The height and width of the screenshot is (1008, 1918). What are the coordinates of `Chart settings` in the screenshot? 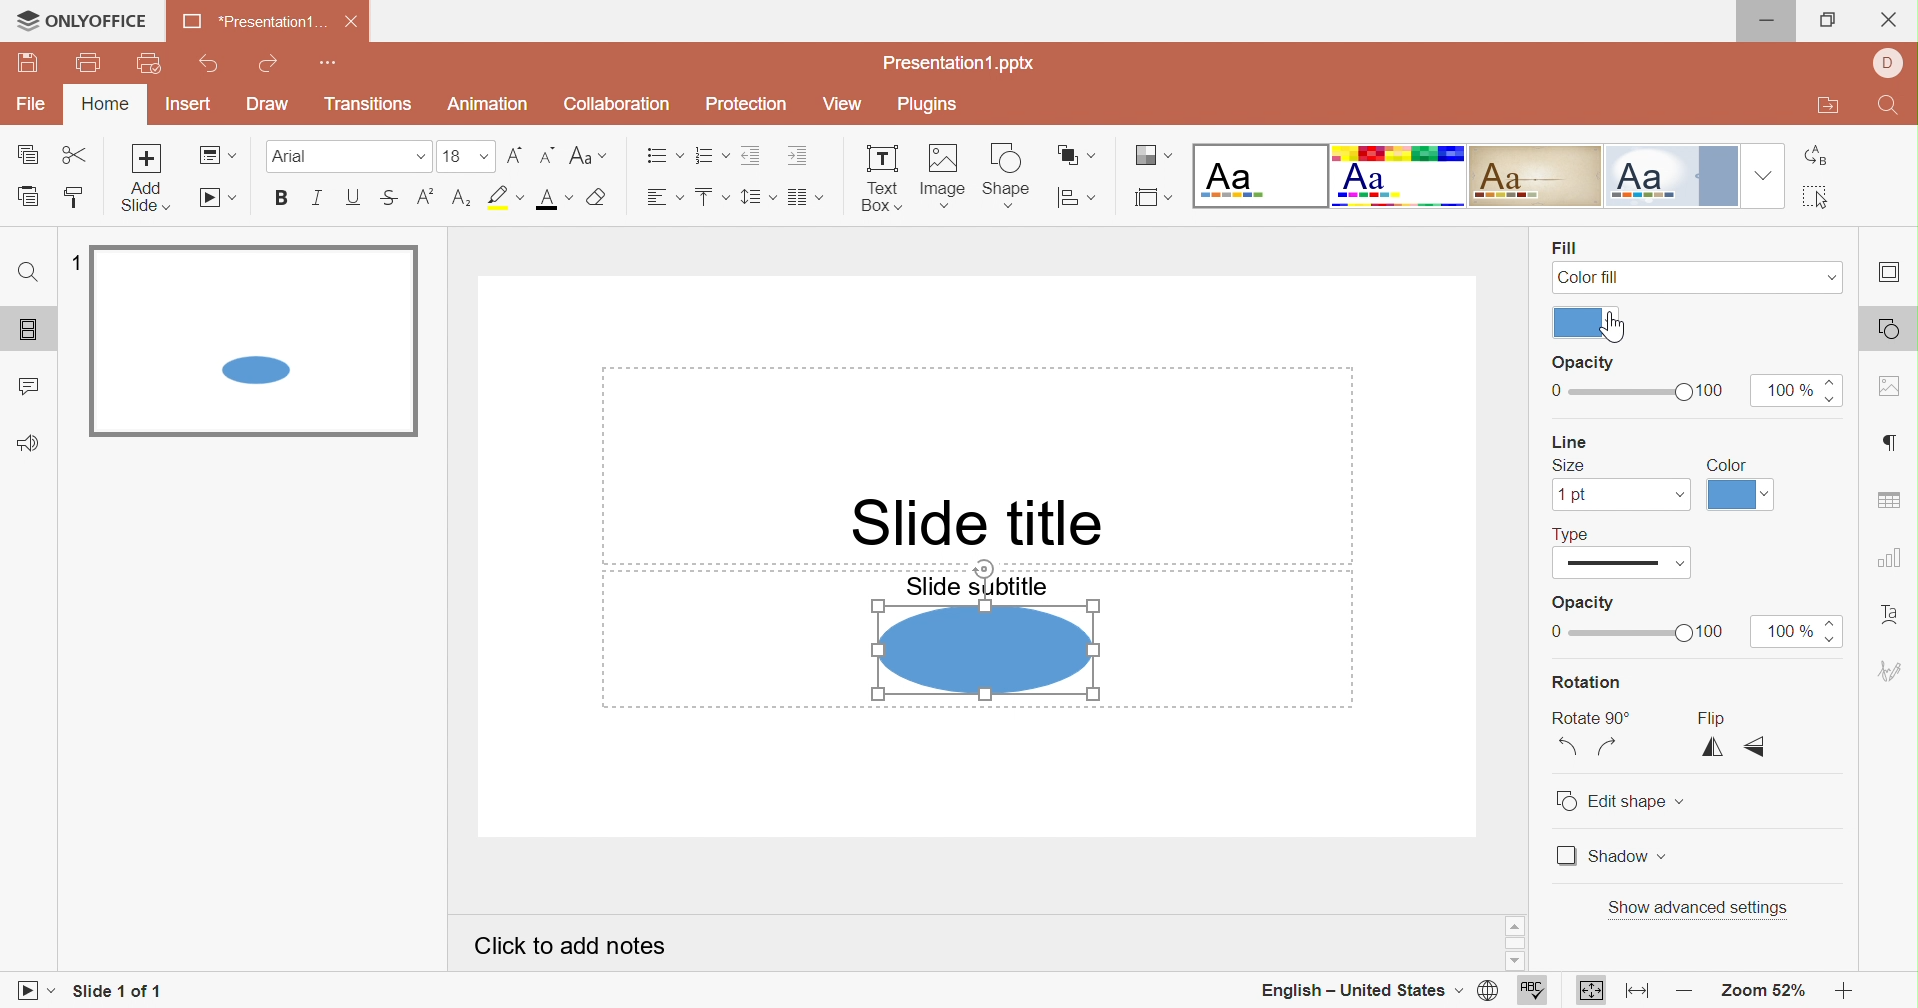 It's located at (1888, 557).